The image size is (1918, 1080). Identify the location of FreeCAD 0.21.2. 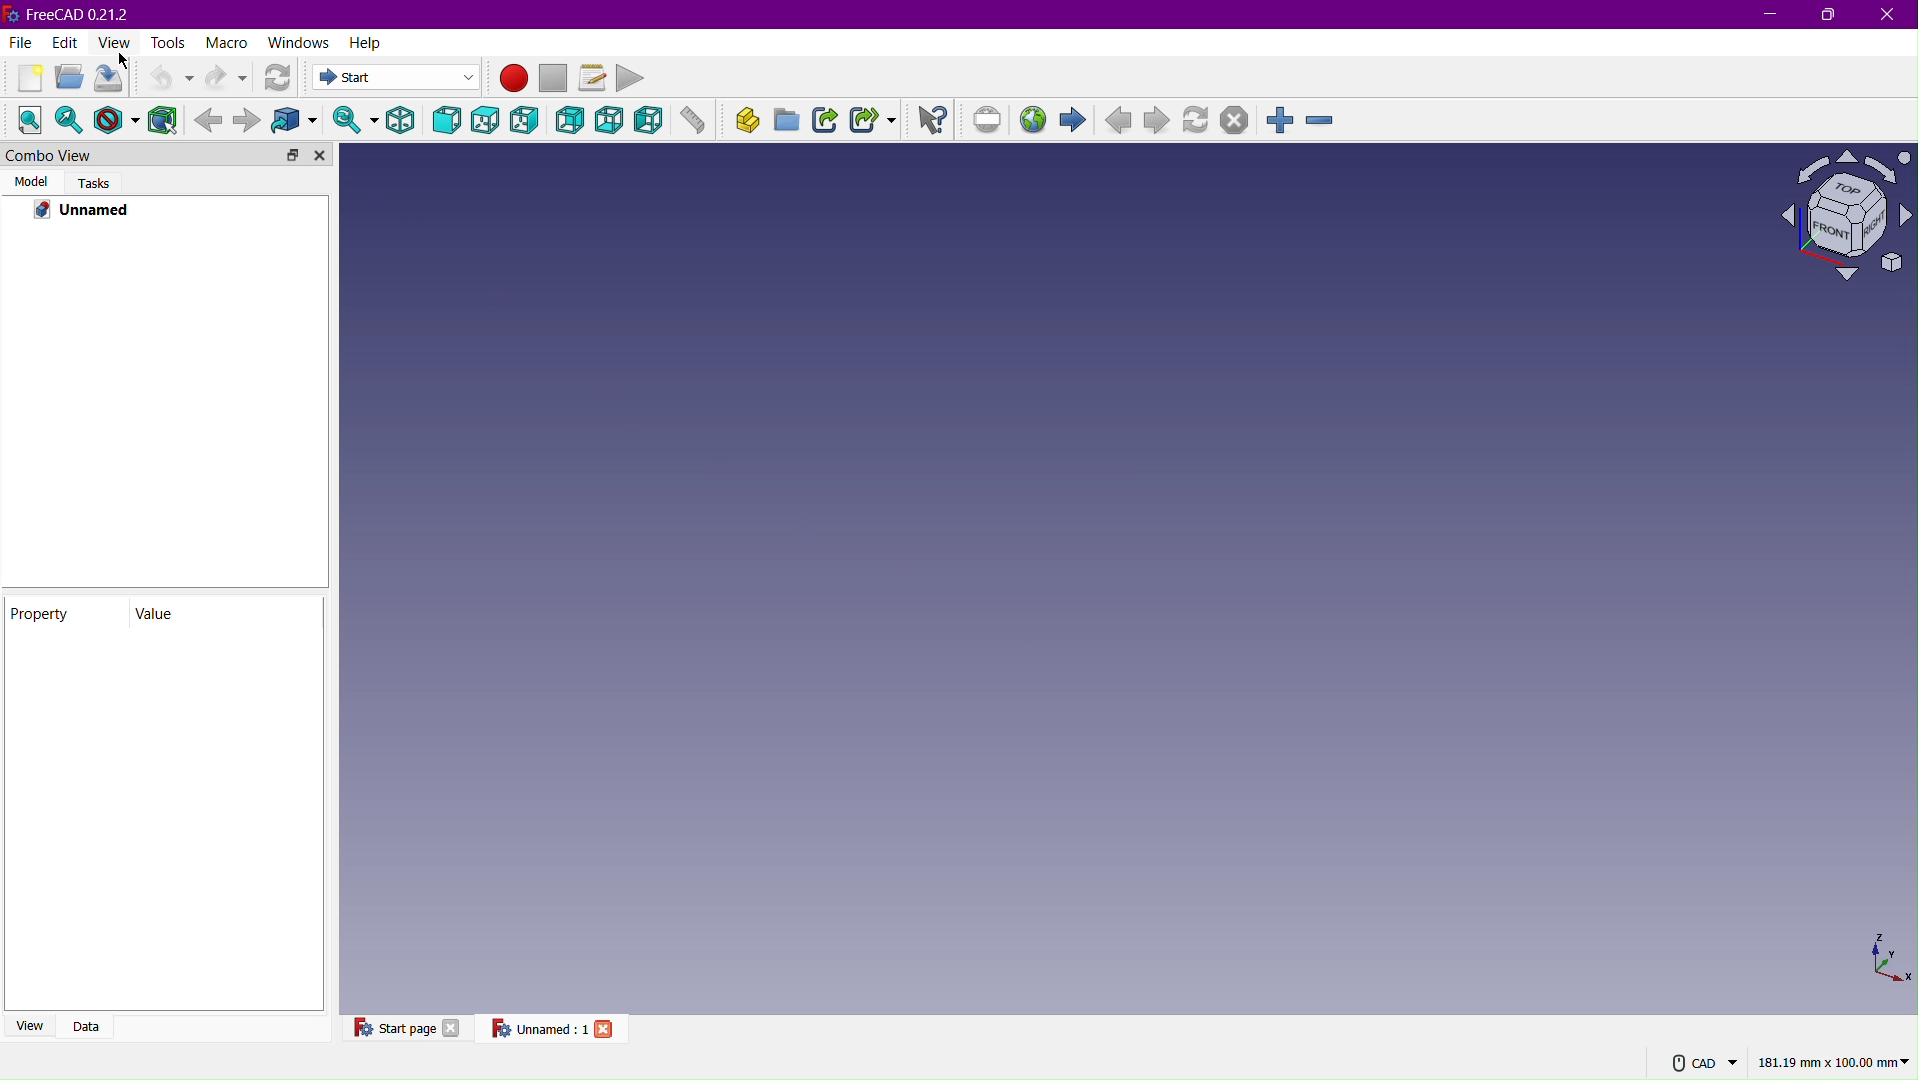
(73, 14).